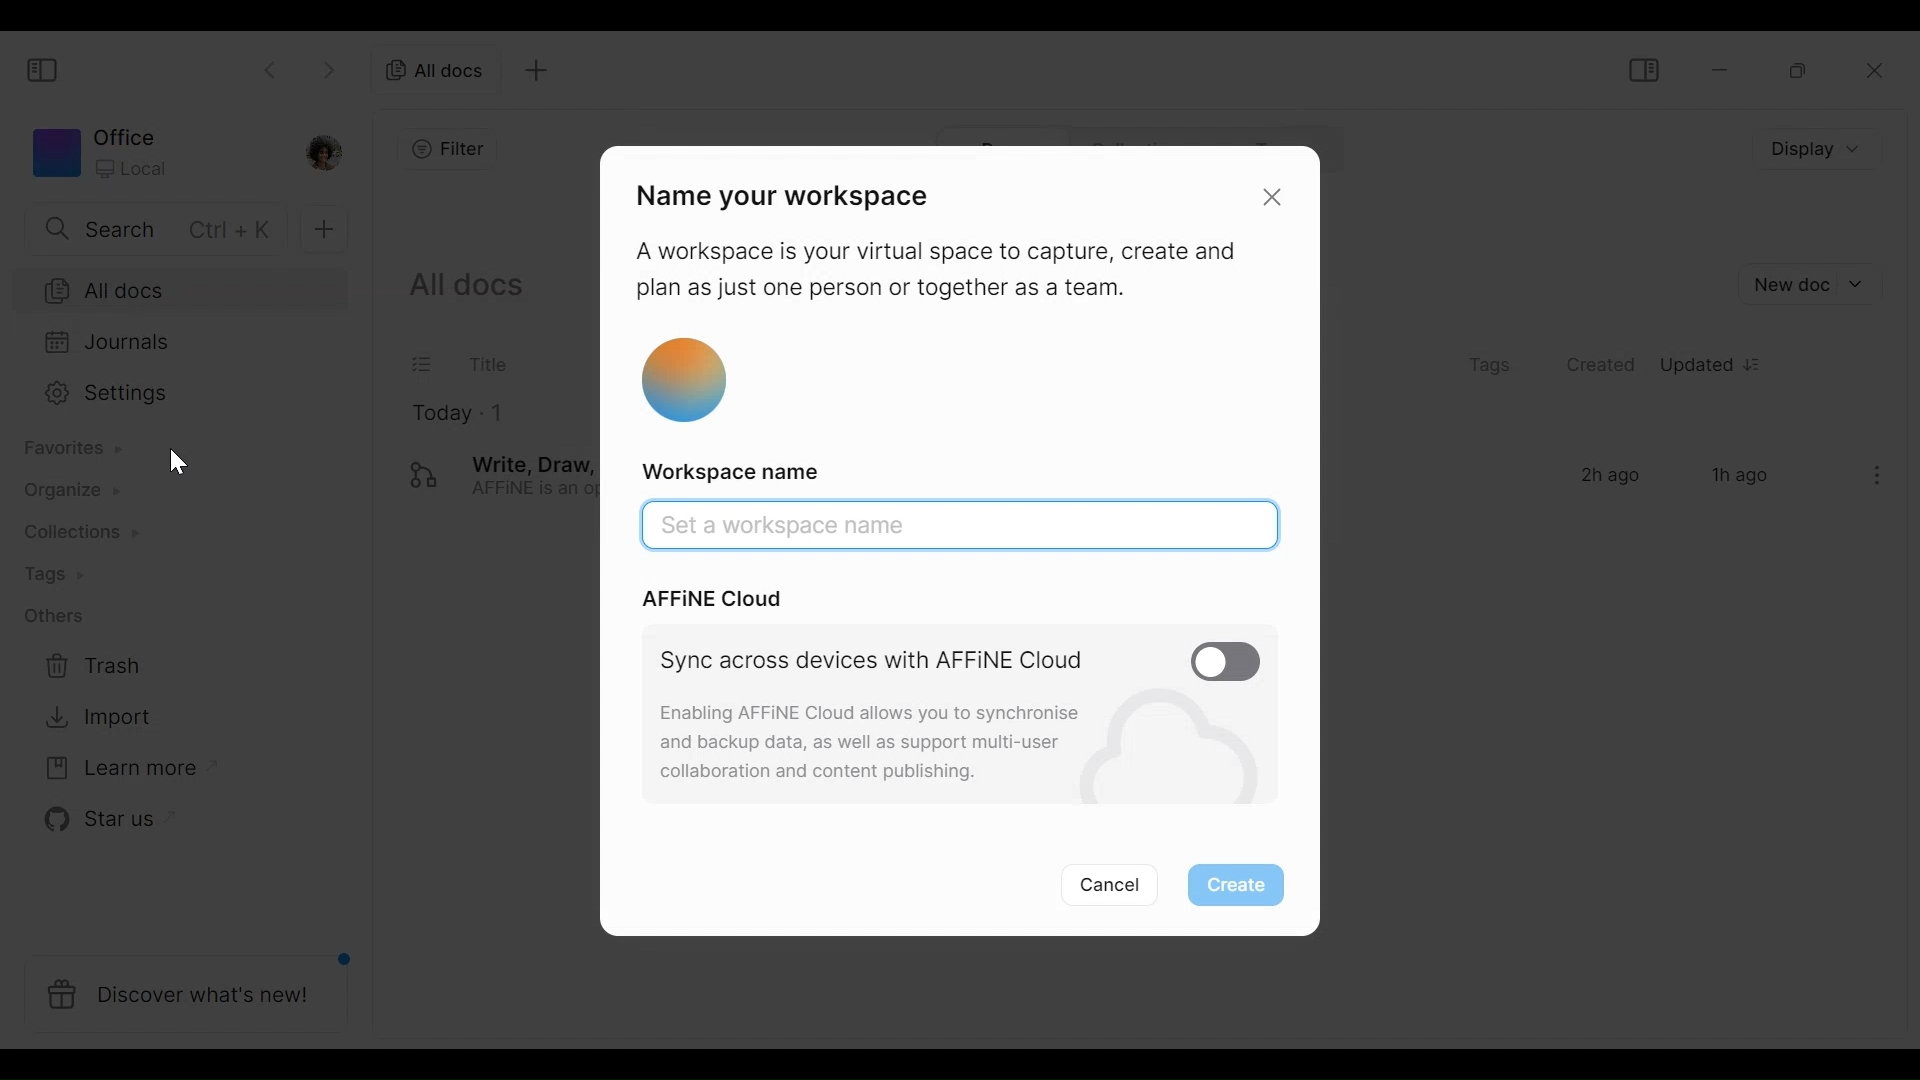  Describe the element at coordinates (1640, 67) in the screenshot. I see `Show/Hide Sidebar` at that location.